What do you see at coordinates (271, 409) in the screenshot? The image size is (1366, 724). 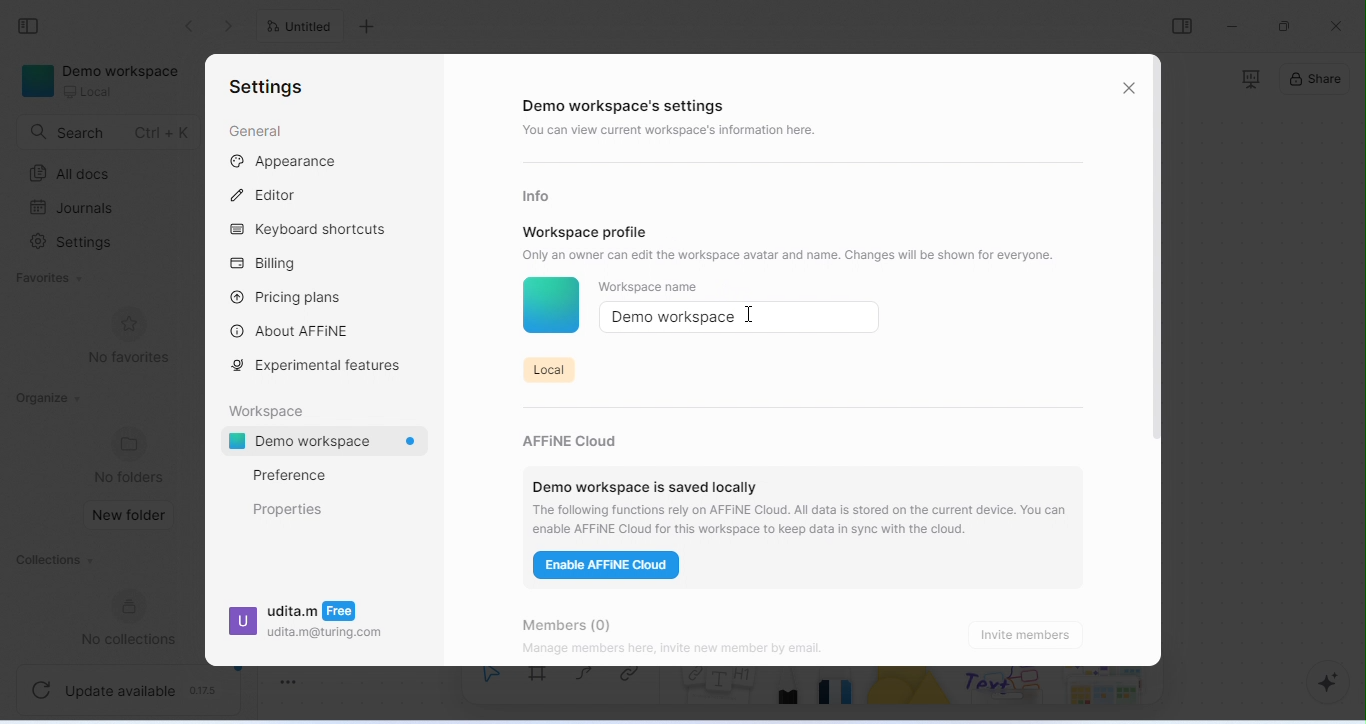 I see `workspace` at bounding box center [271, 409].